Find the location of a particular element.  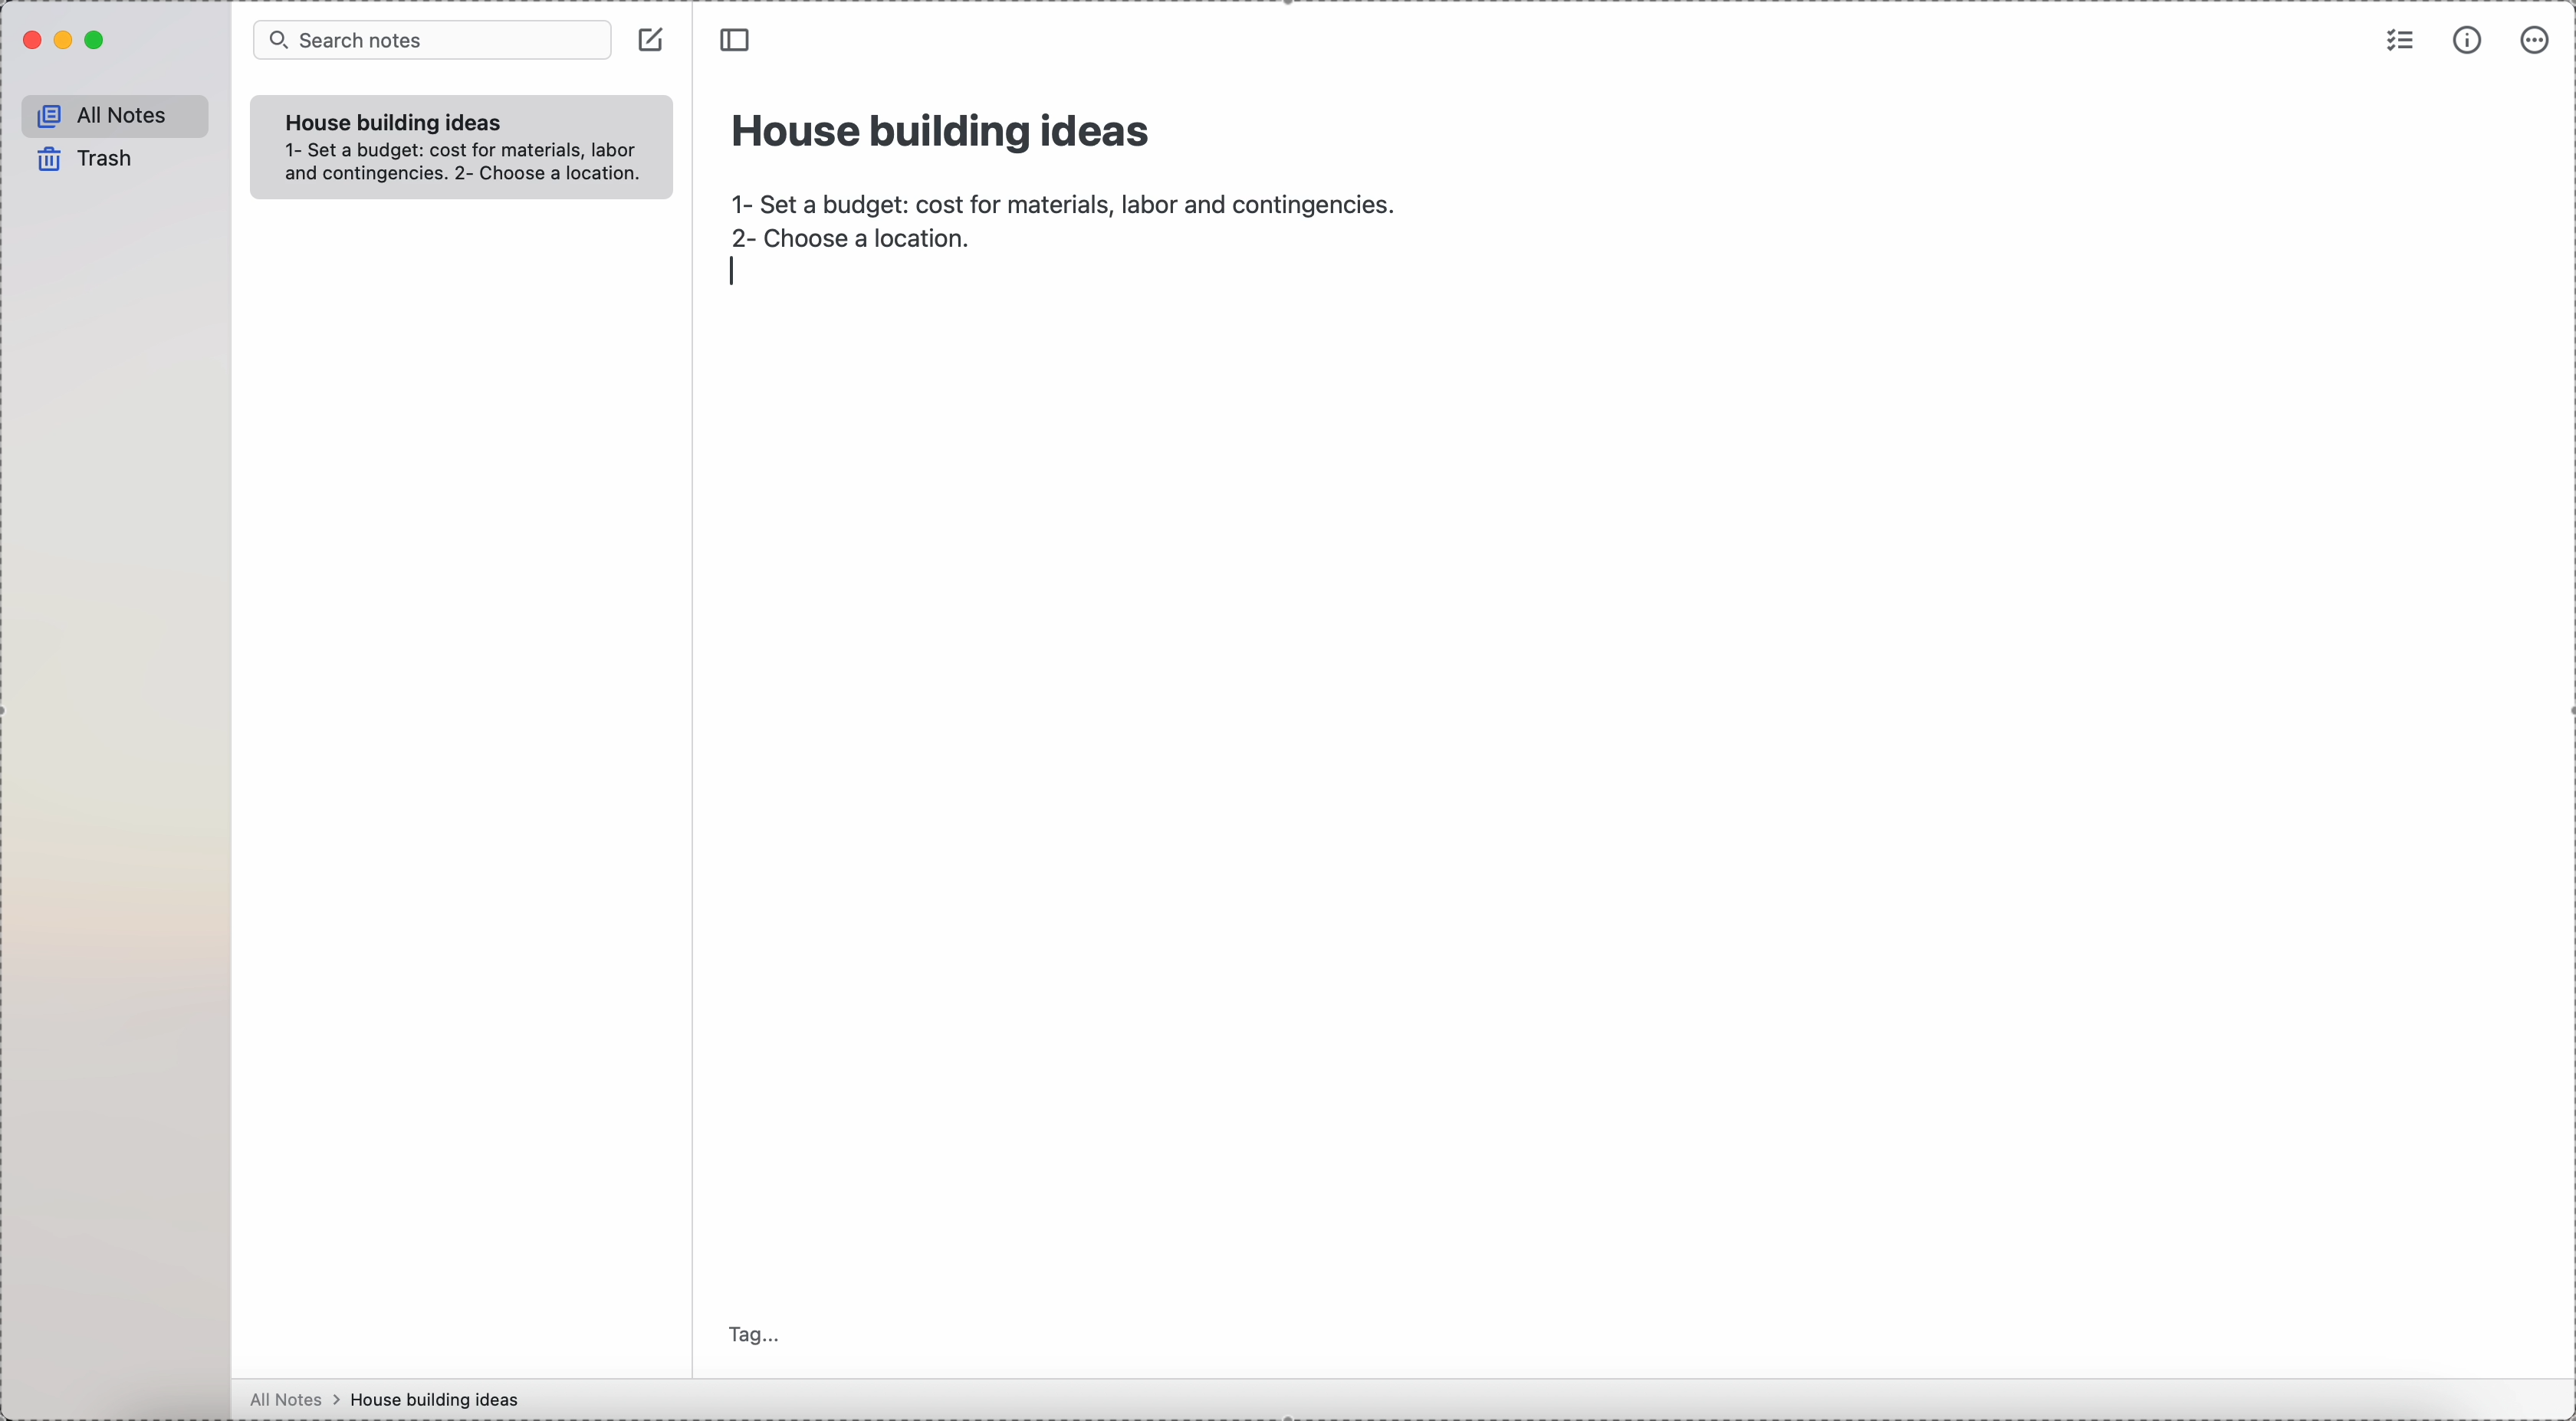

close Simplenote is located at coordinates (31, 41).